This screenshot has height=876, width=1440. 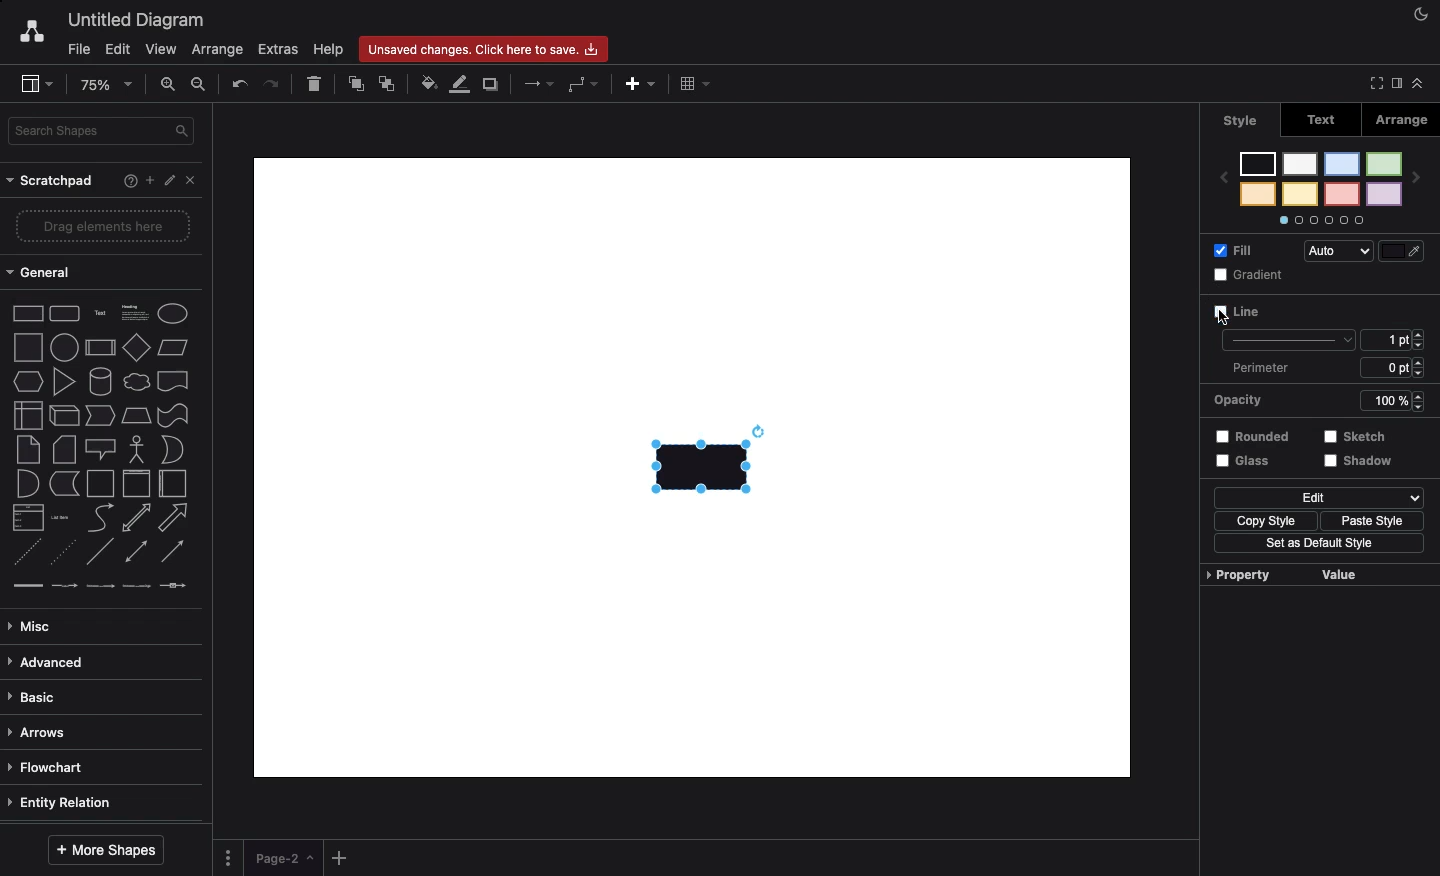 I want to click on View, so click(x=163, y=49).